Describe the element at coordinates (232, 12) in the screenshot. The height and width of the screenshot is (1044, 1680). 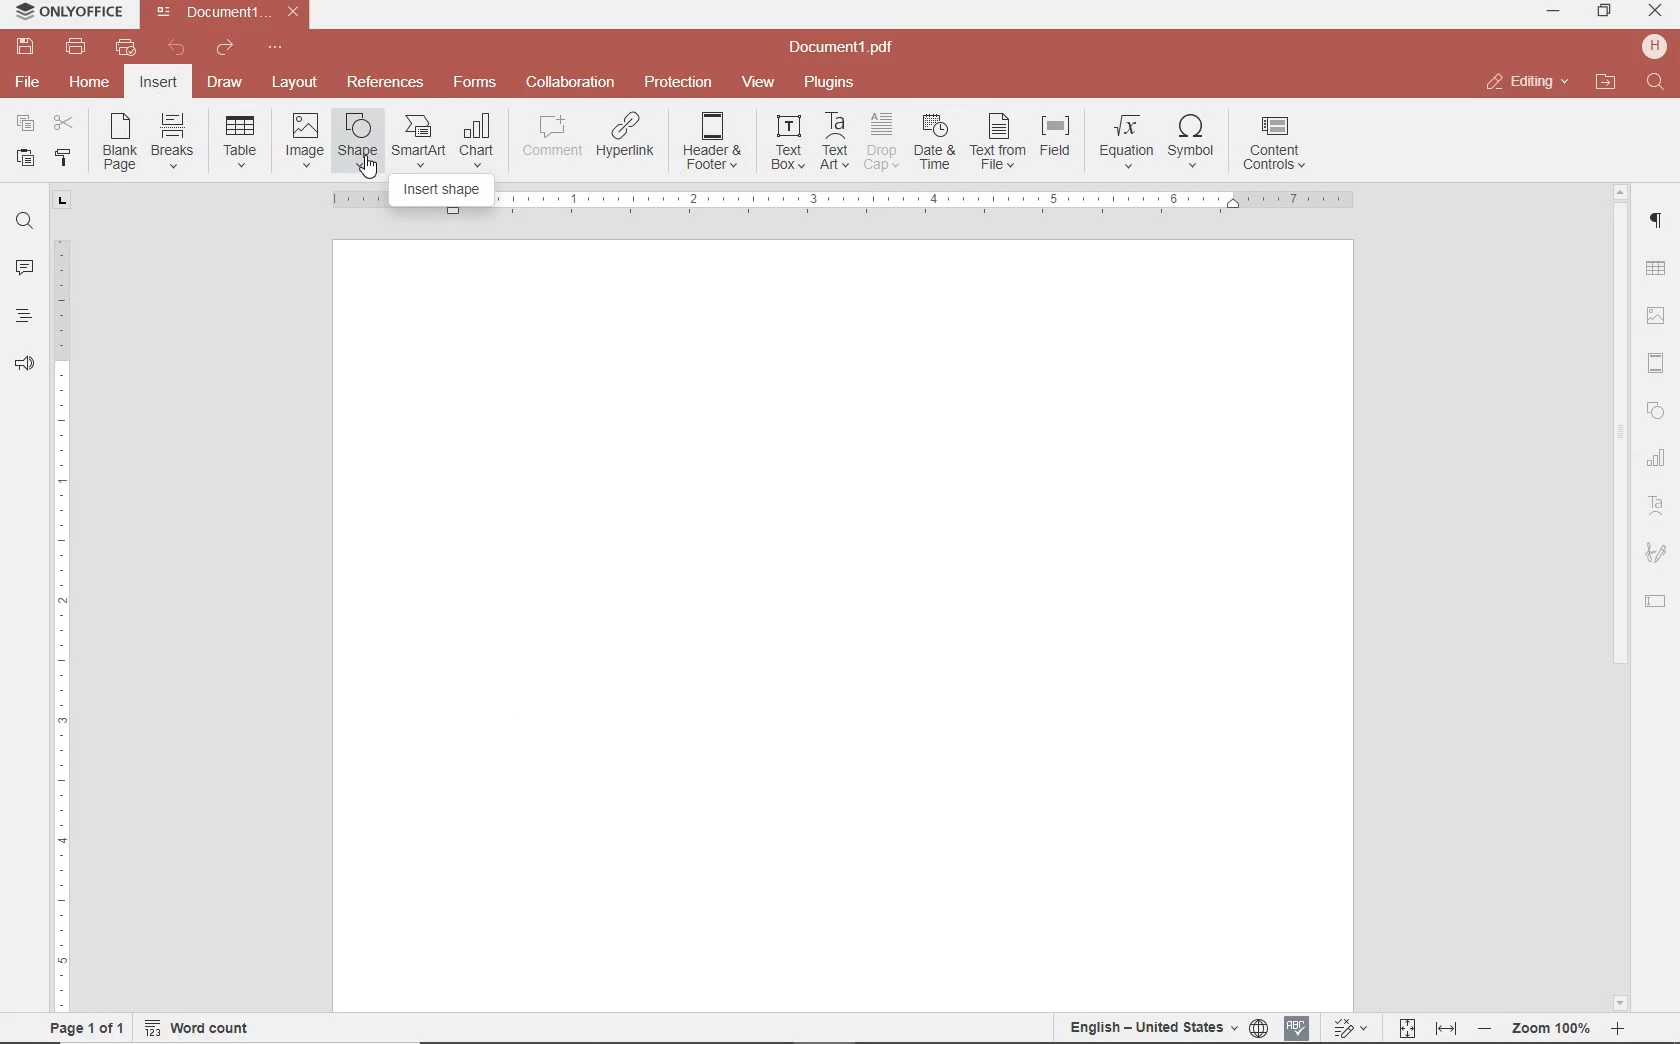
I see `file name` at that location.